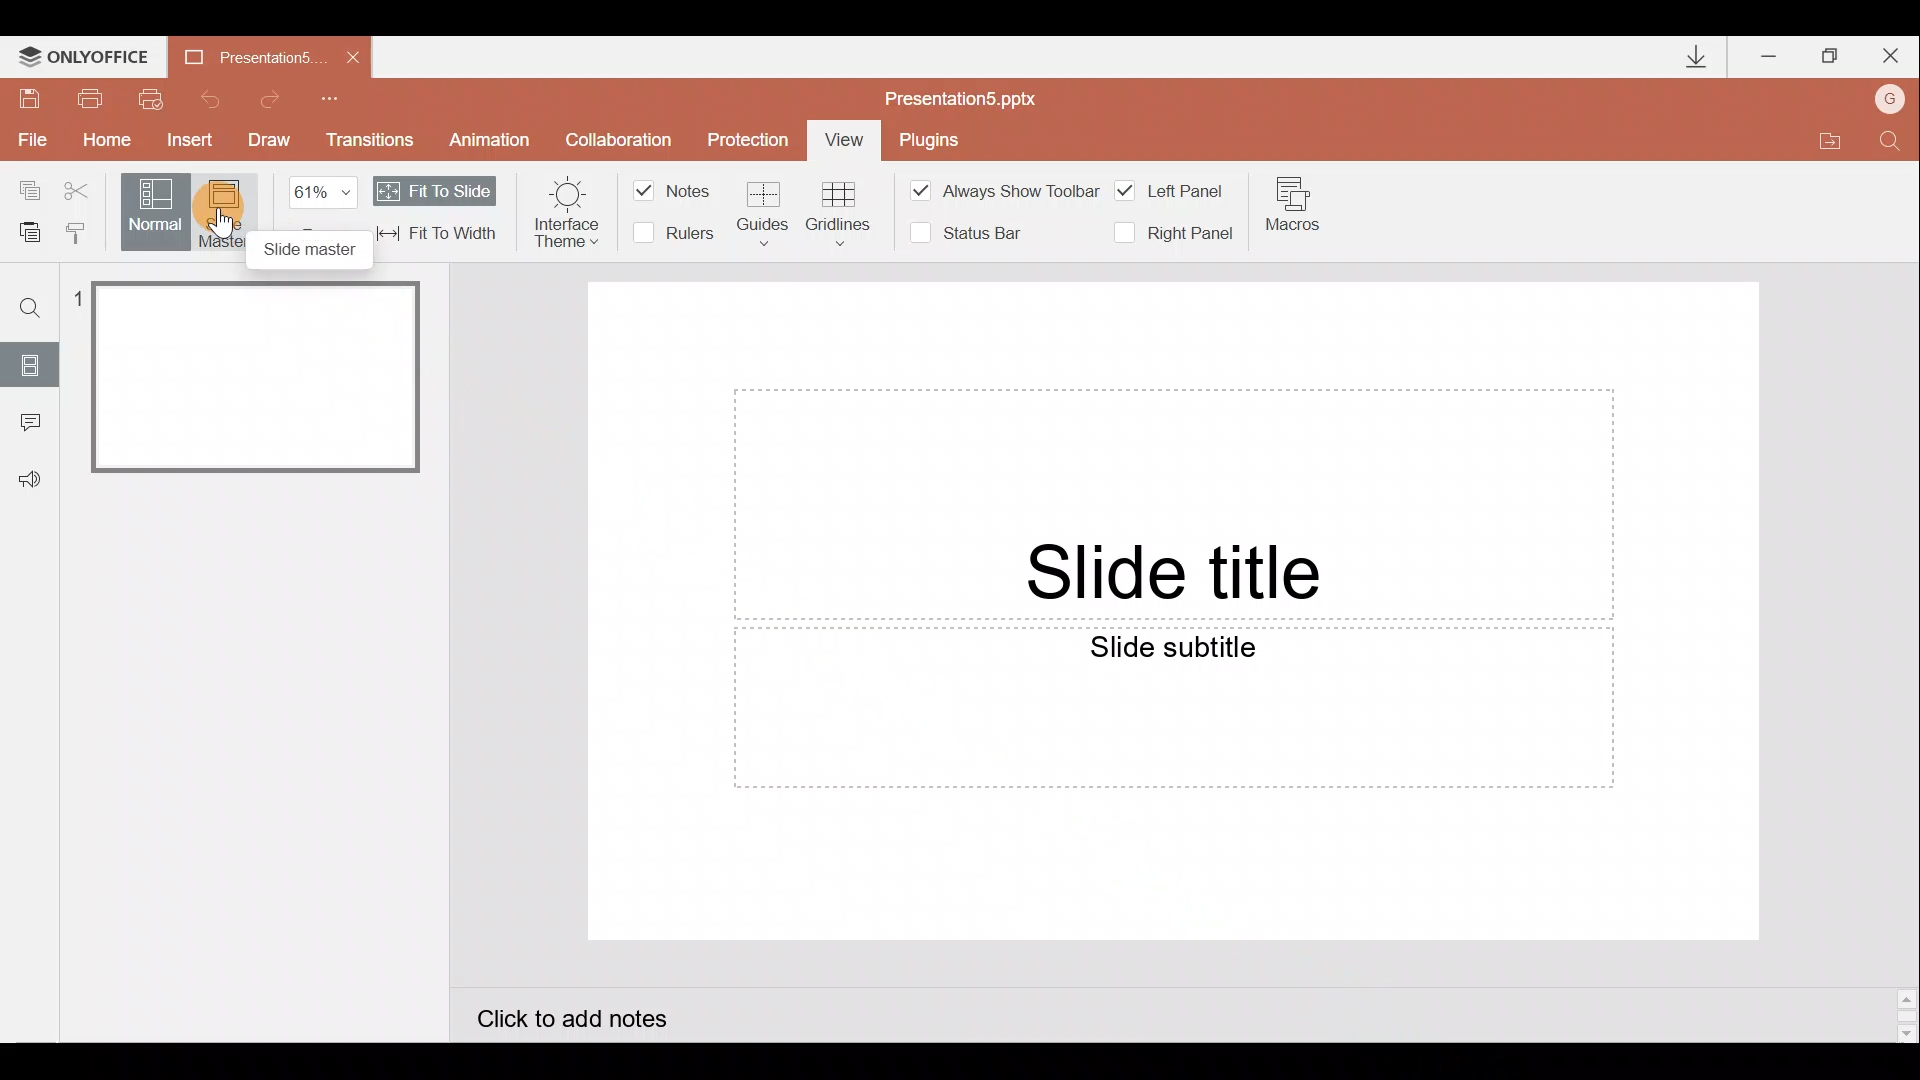 Image resolution: width=1920 pixels, height=1080 pixels. Describe the element at coordinates (150, 100) in the screenshot. I see `Quick print` at that location.